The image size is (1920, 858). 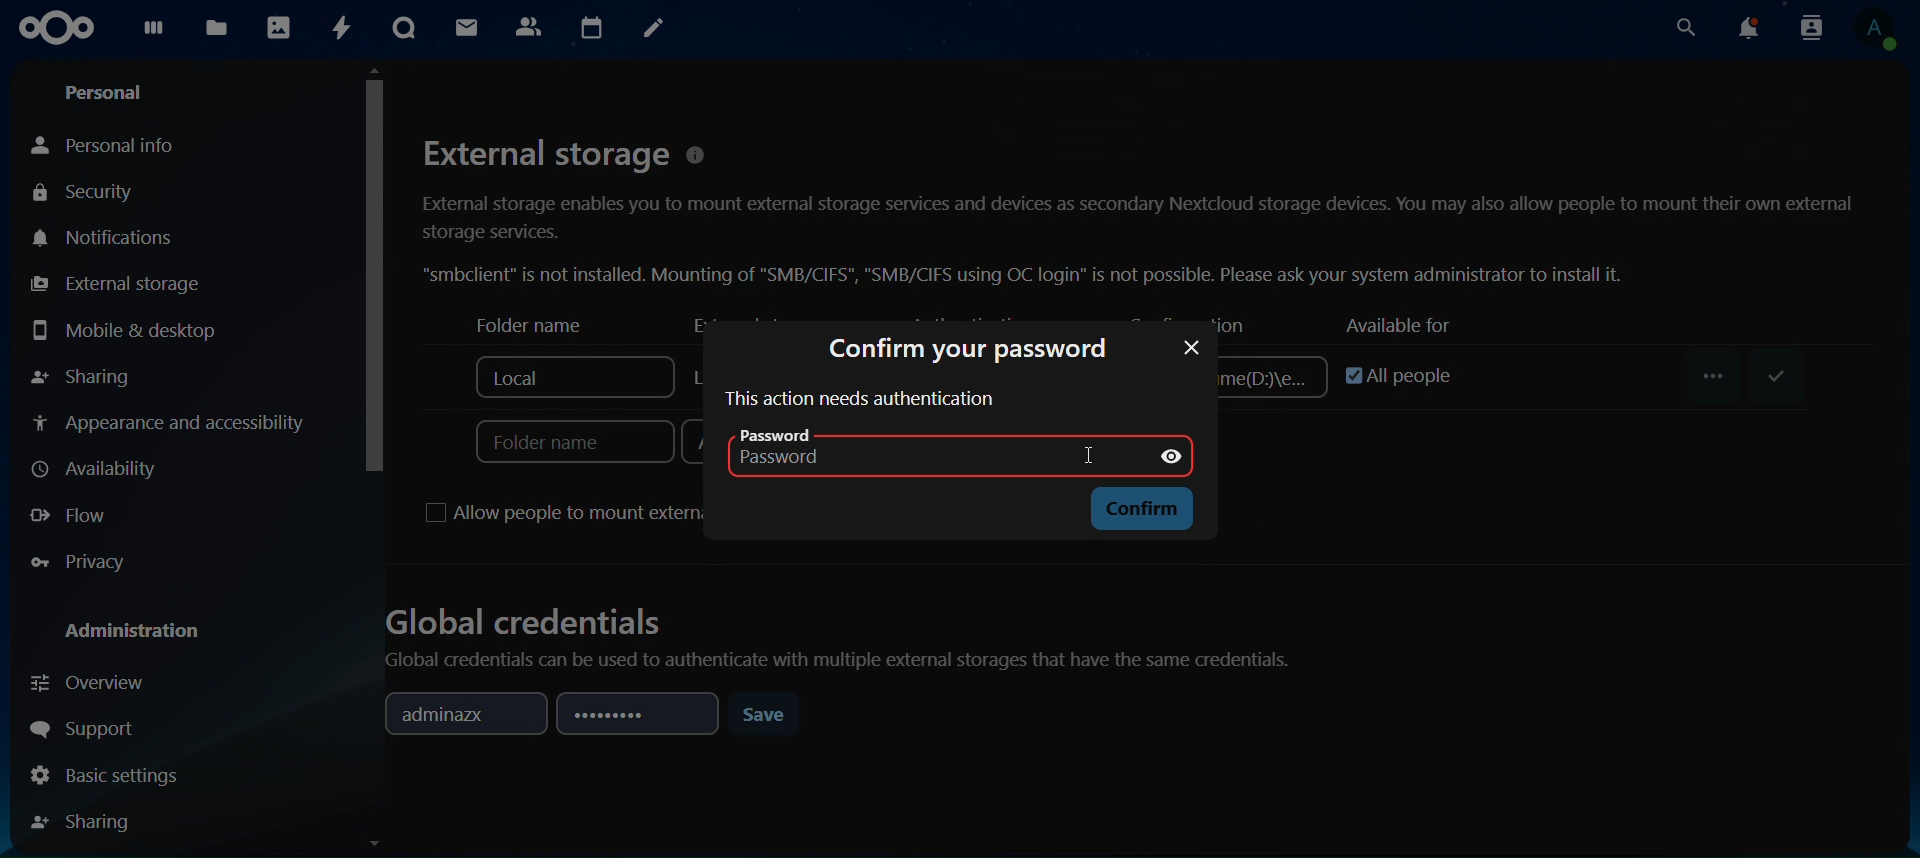 What do you see at coordinates (1139, 509) in the screenshot?
I see `confirm` at bounding box center [1139, 509].